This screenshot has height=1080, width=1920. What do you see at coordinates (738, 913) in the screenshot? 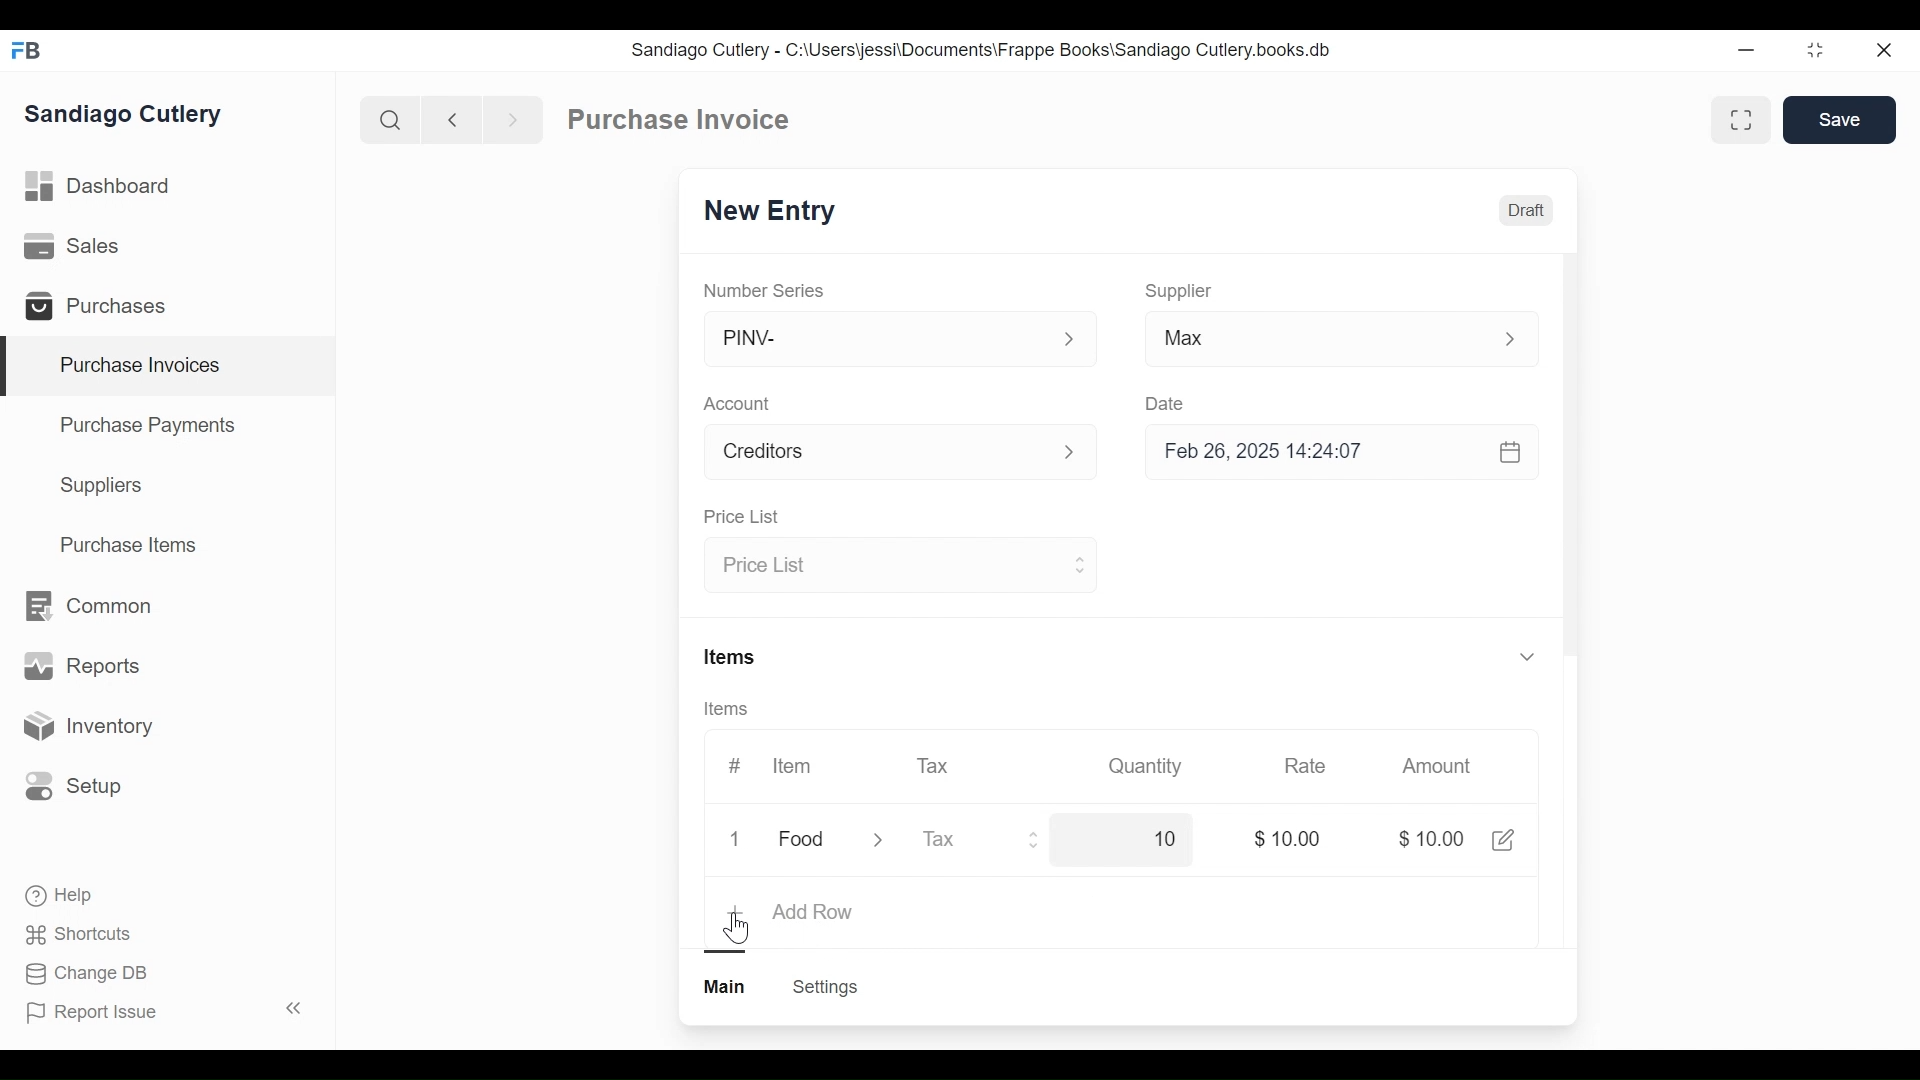
I see `+` at bounding box center [738, 913].